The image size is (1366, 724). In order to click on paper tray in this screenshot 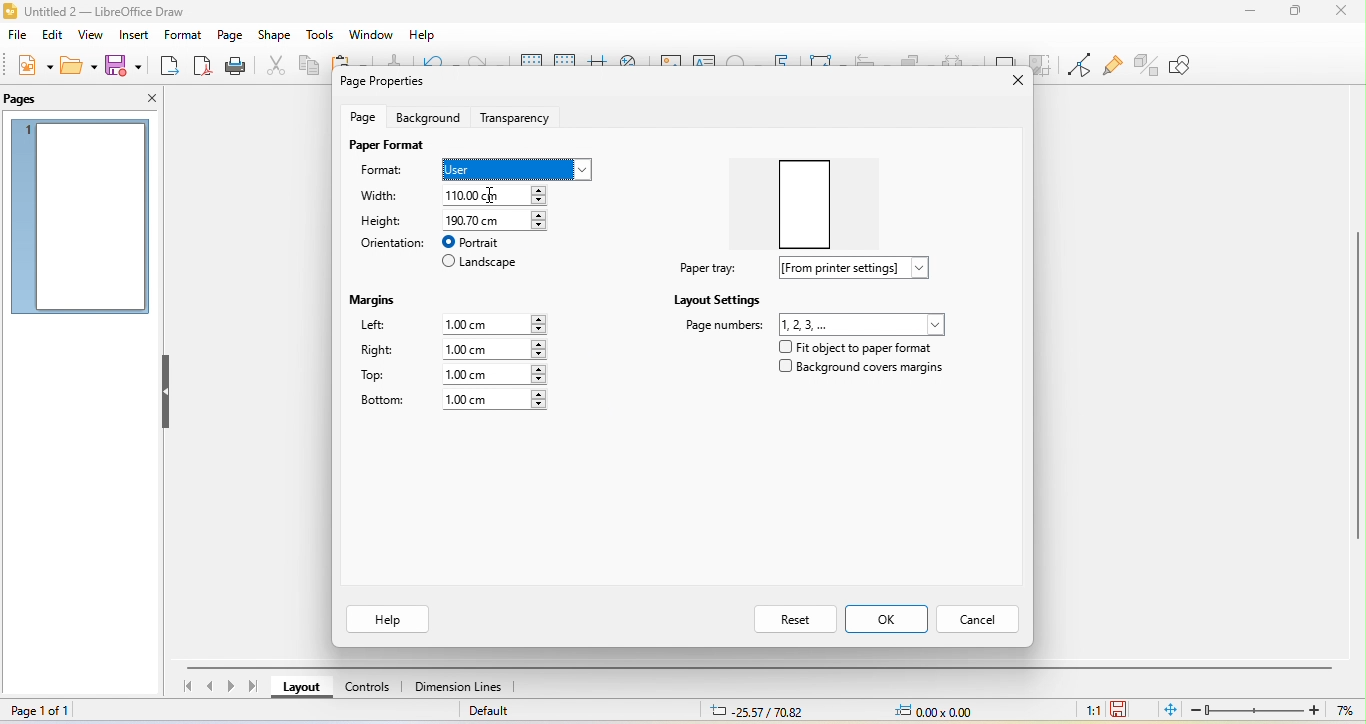, I will do `click(705, 268)`.